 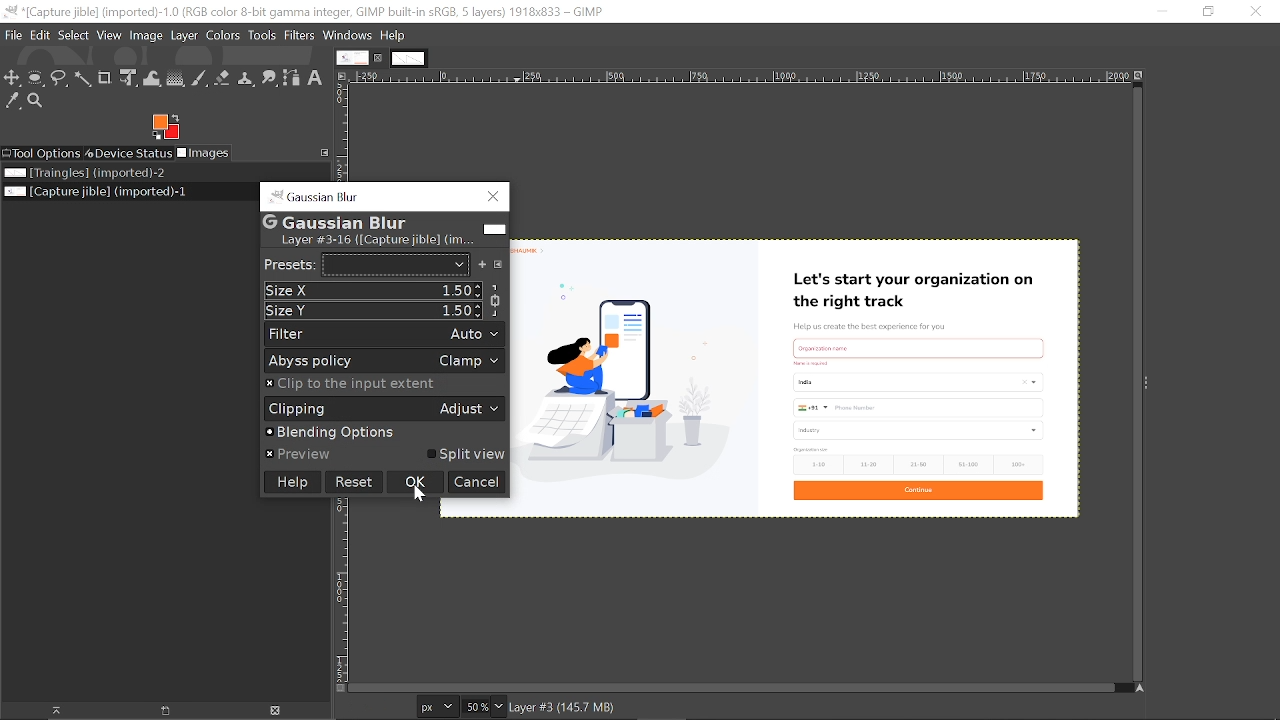 What do you see at coordinates (341, 589) in the screenshot?
I see `Vertical label` at bounding box center [341, 589].